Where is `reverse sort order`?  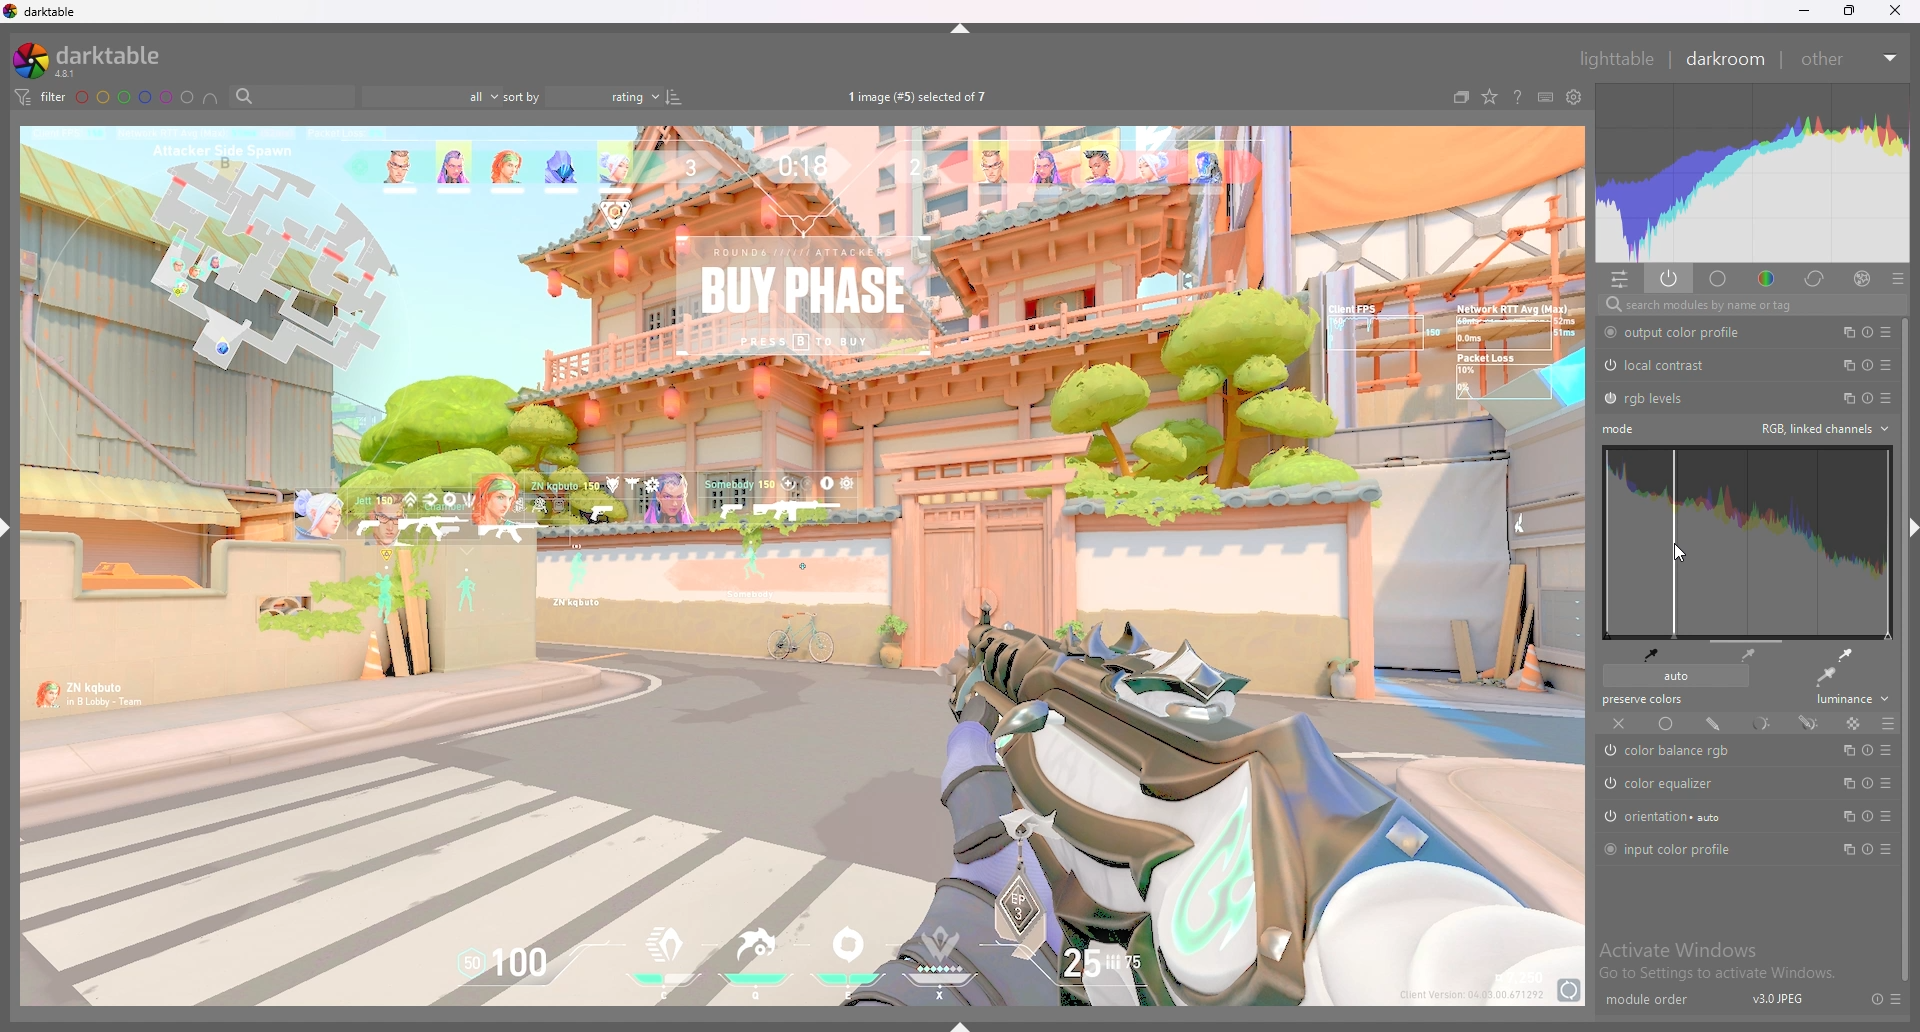 reverse sort order is located at coordinates (674, 96).